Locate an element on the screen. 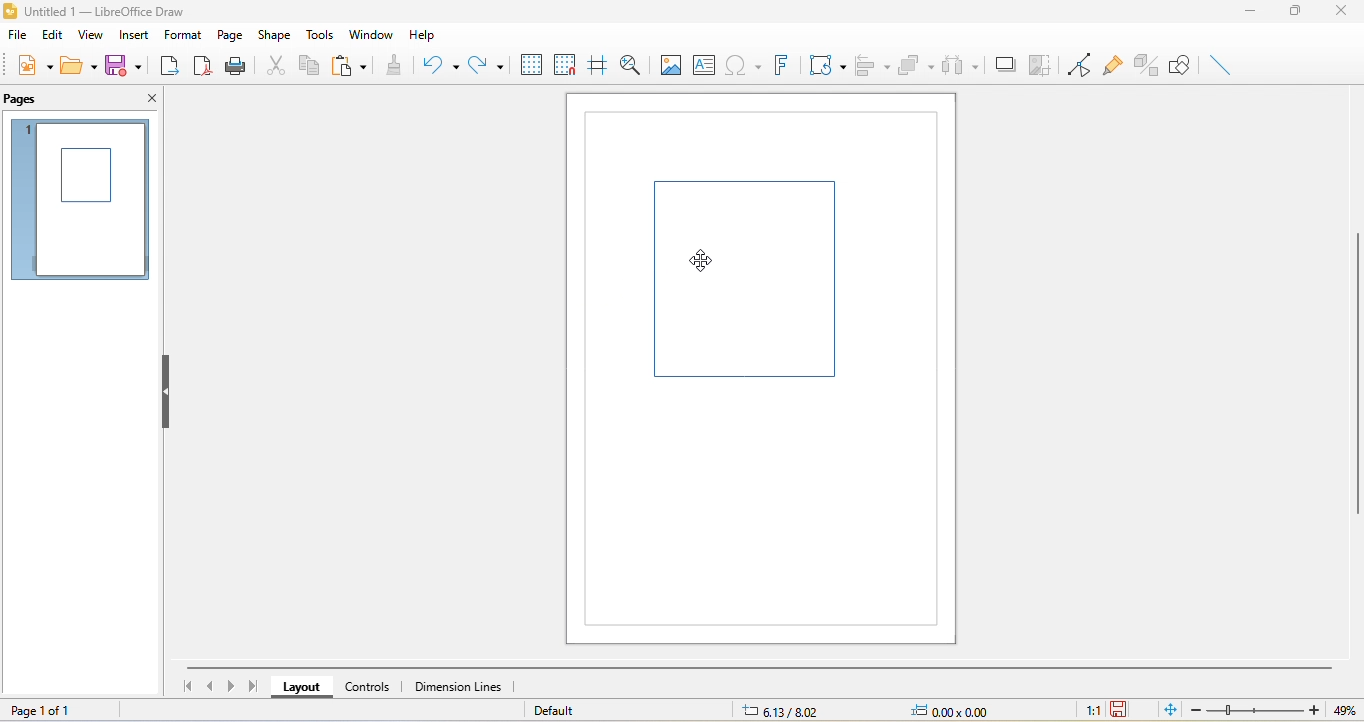  print is located at coordinates (236, 68).